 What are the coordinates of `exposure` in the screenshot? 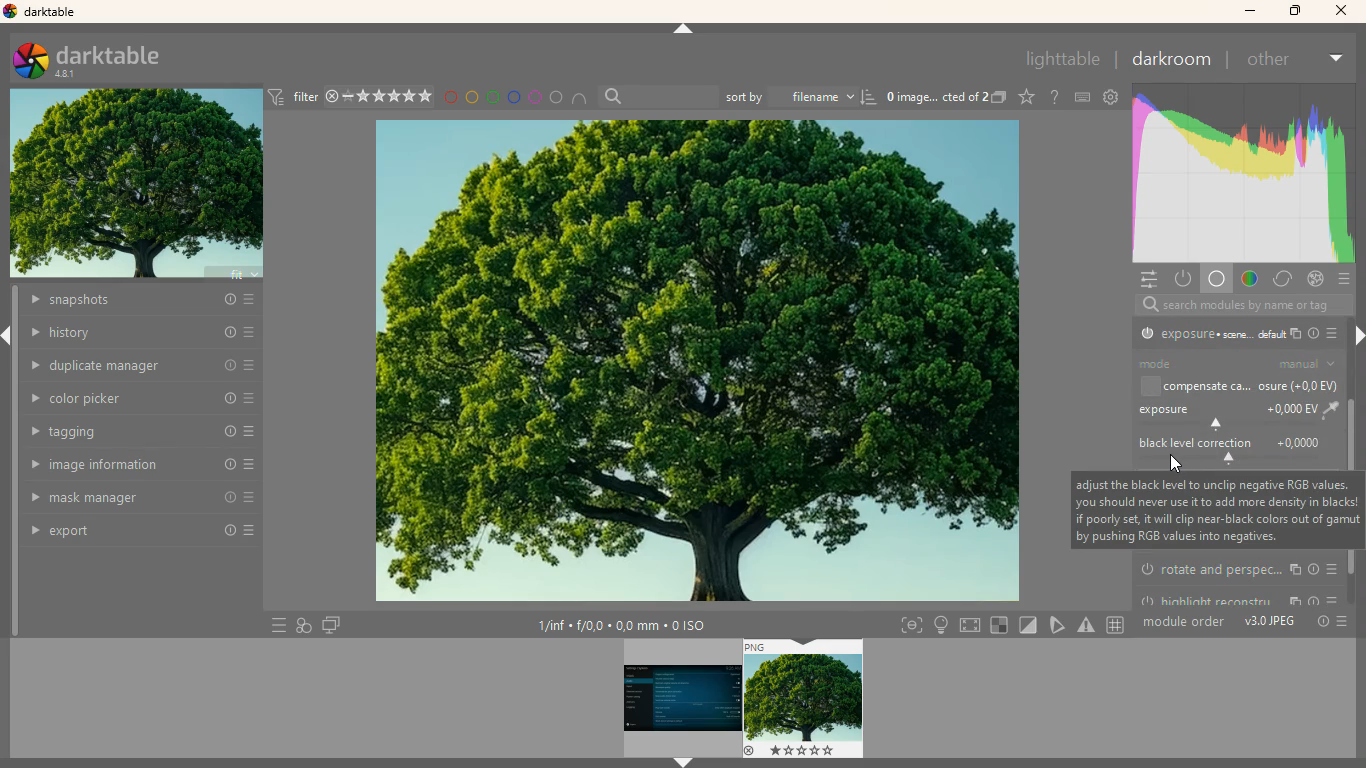 It's located at (1210, 337).